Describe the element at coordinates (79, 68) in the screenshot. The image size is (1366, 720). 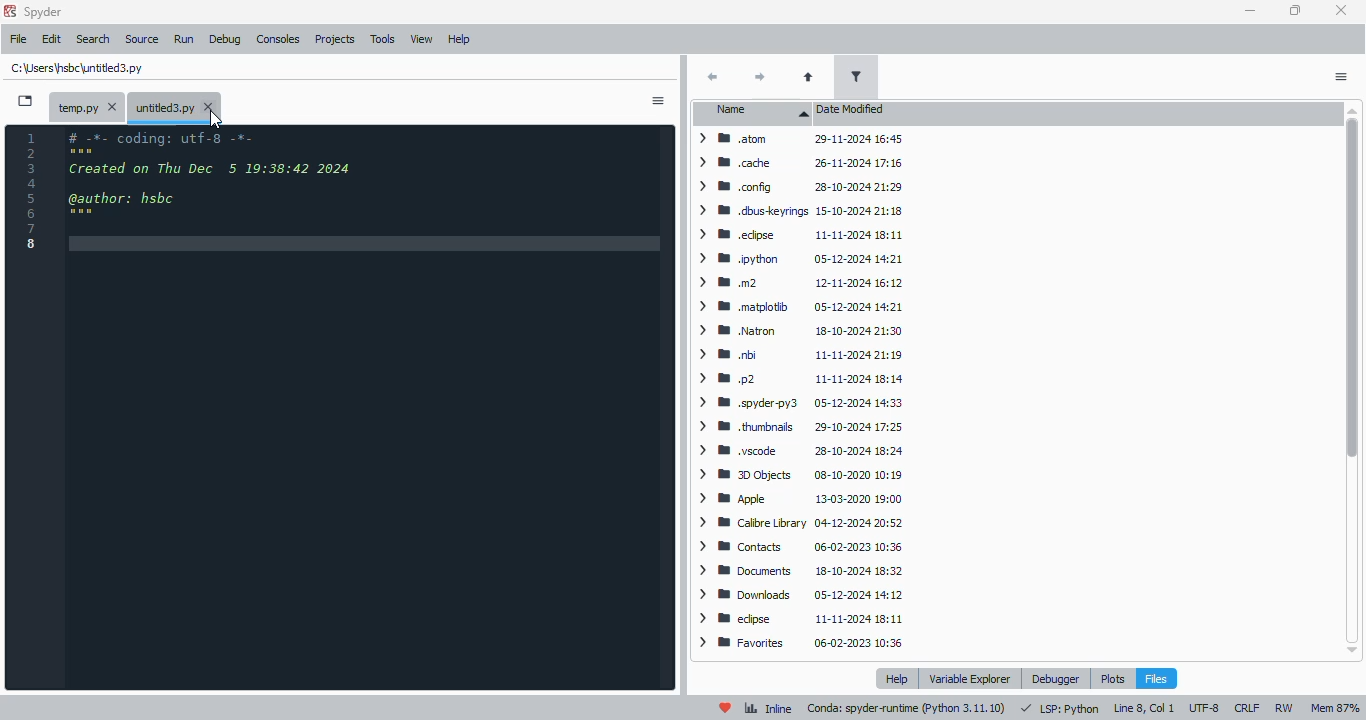
I see `untitled3.py` at that location.